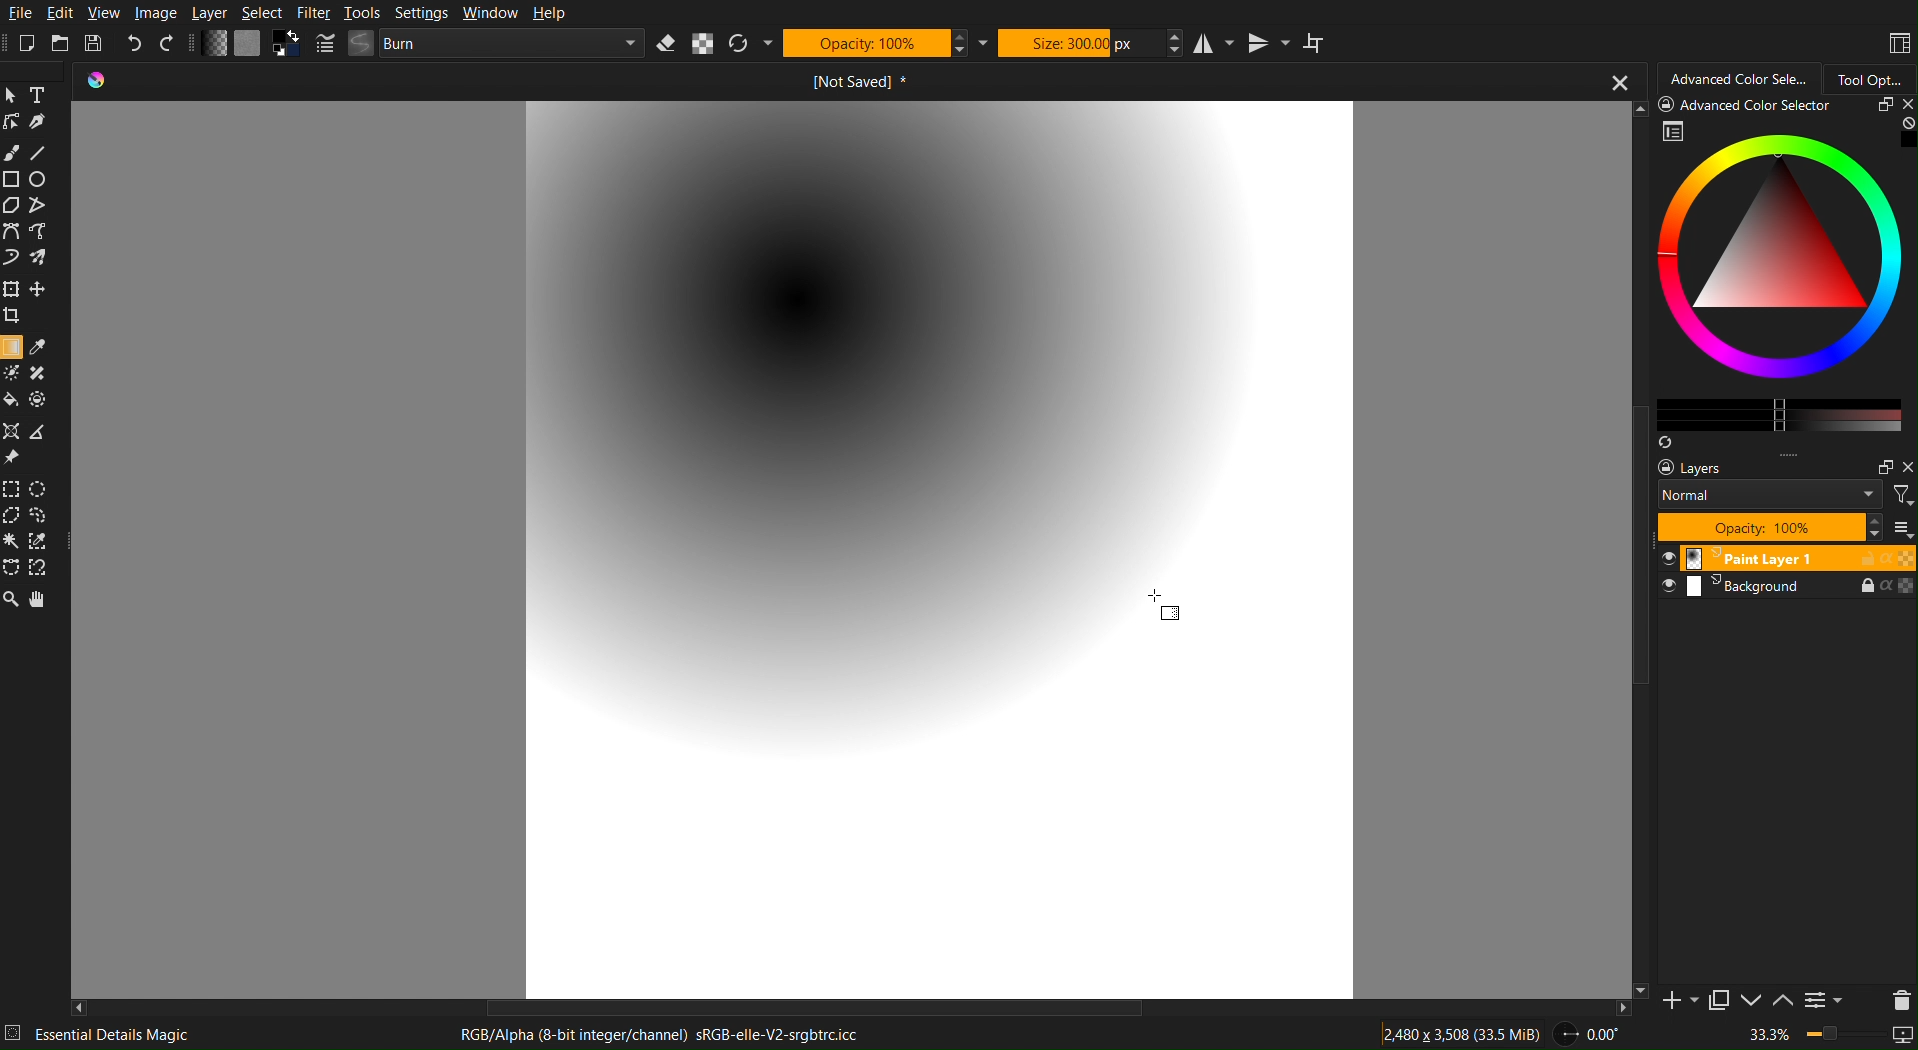  Describe the element at coordinates (62, 44) in the screenshot. I see `Open` at that location.